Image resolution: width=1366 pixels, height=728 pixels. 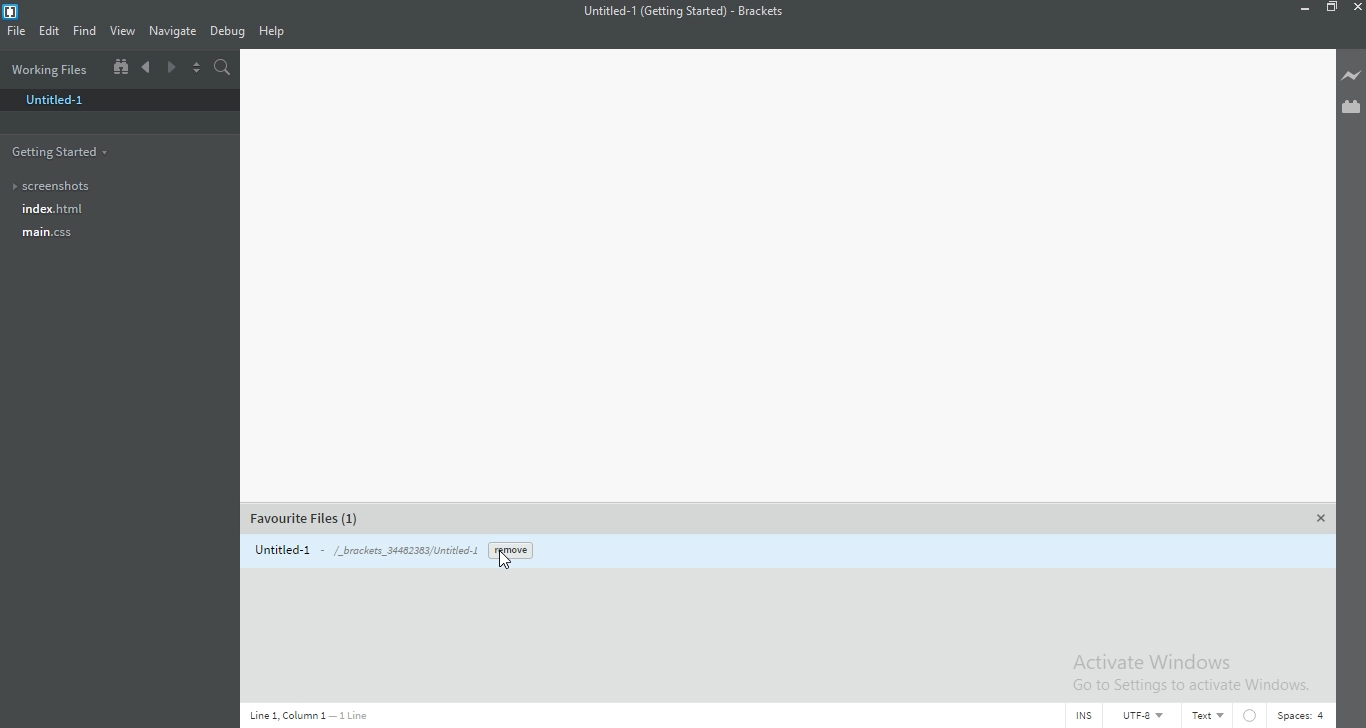 I want to click on Spaces:4, so click(x=1307, y=712).